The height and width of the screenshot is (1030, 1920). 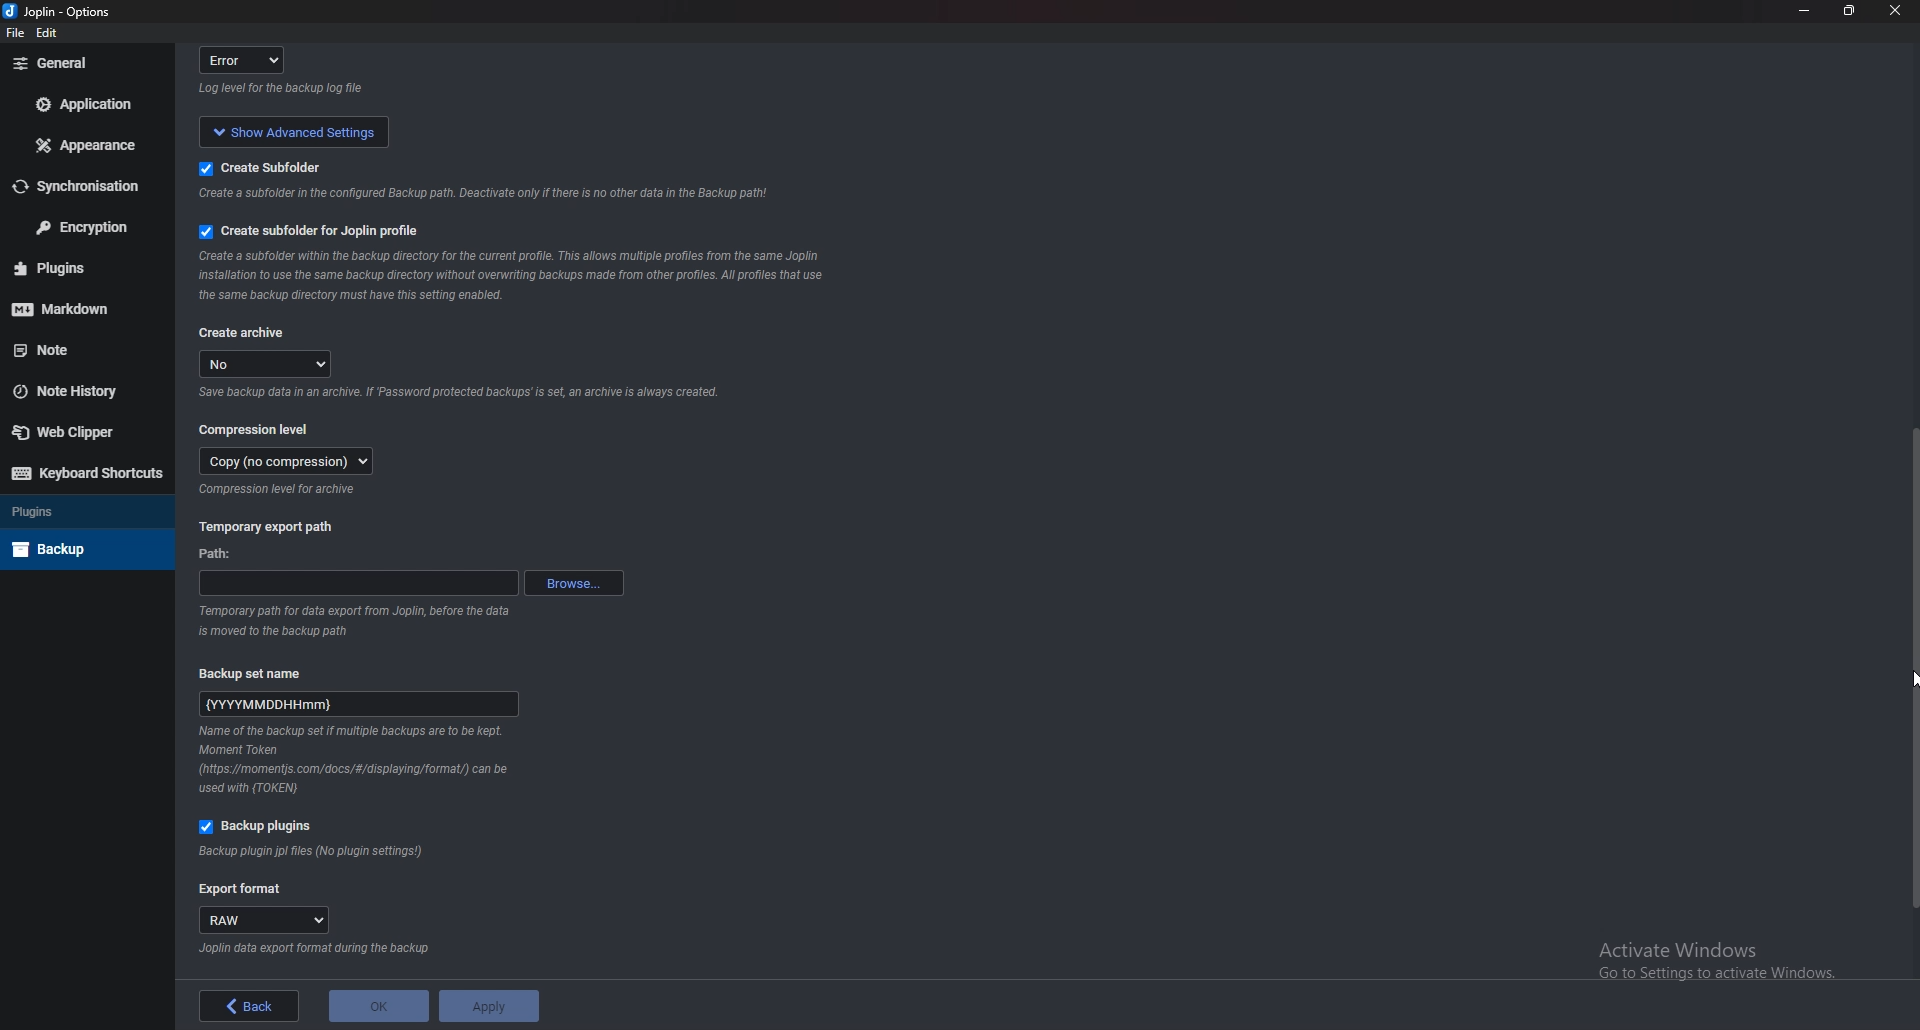 What do you see at coordinates (221, 556) in the screenshot?
I see `path` at bounding box center [221, 556].